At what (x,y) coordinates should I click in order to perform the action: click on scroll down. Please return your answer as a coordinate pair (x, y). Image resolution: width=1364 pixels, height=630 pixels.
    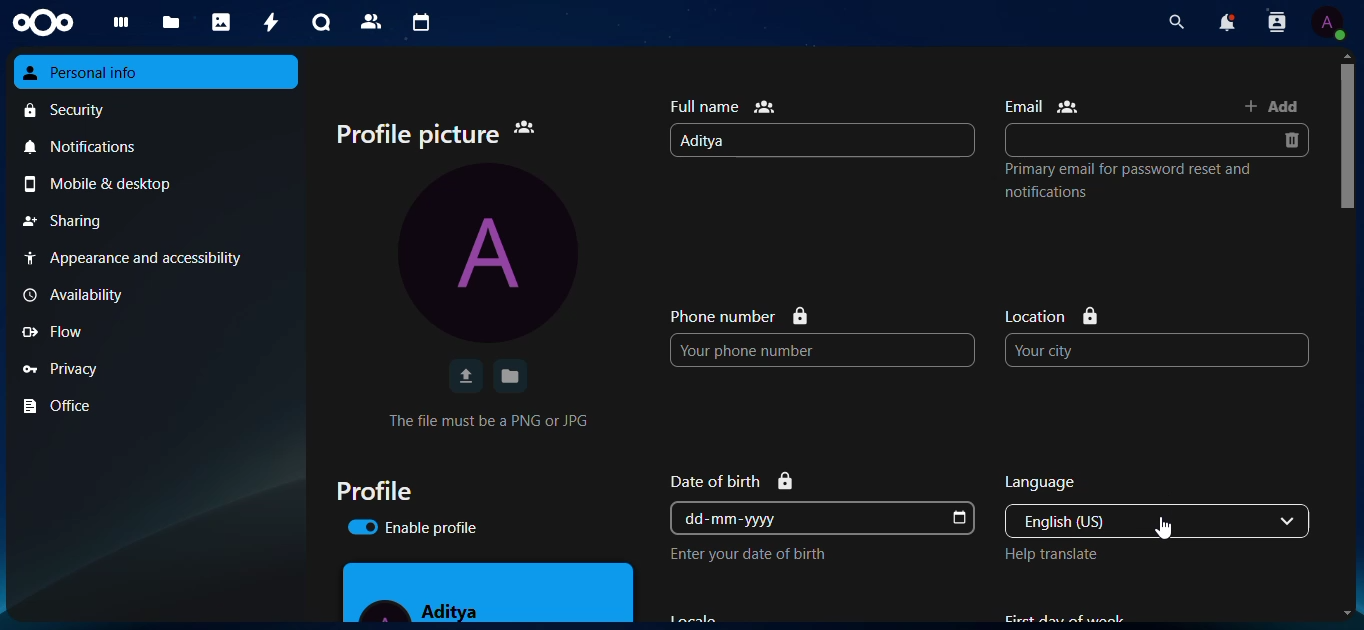
    Looking at the image, I should click on (1341, 613).